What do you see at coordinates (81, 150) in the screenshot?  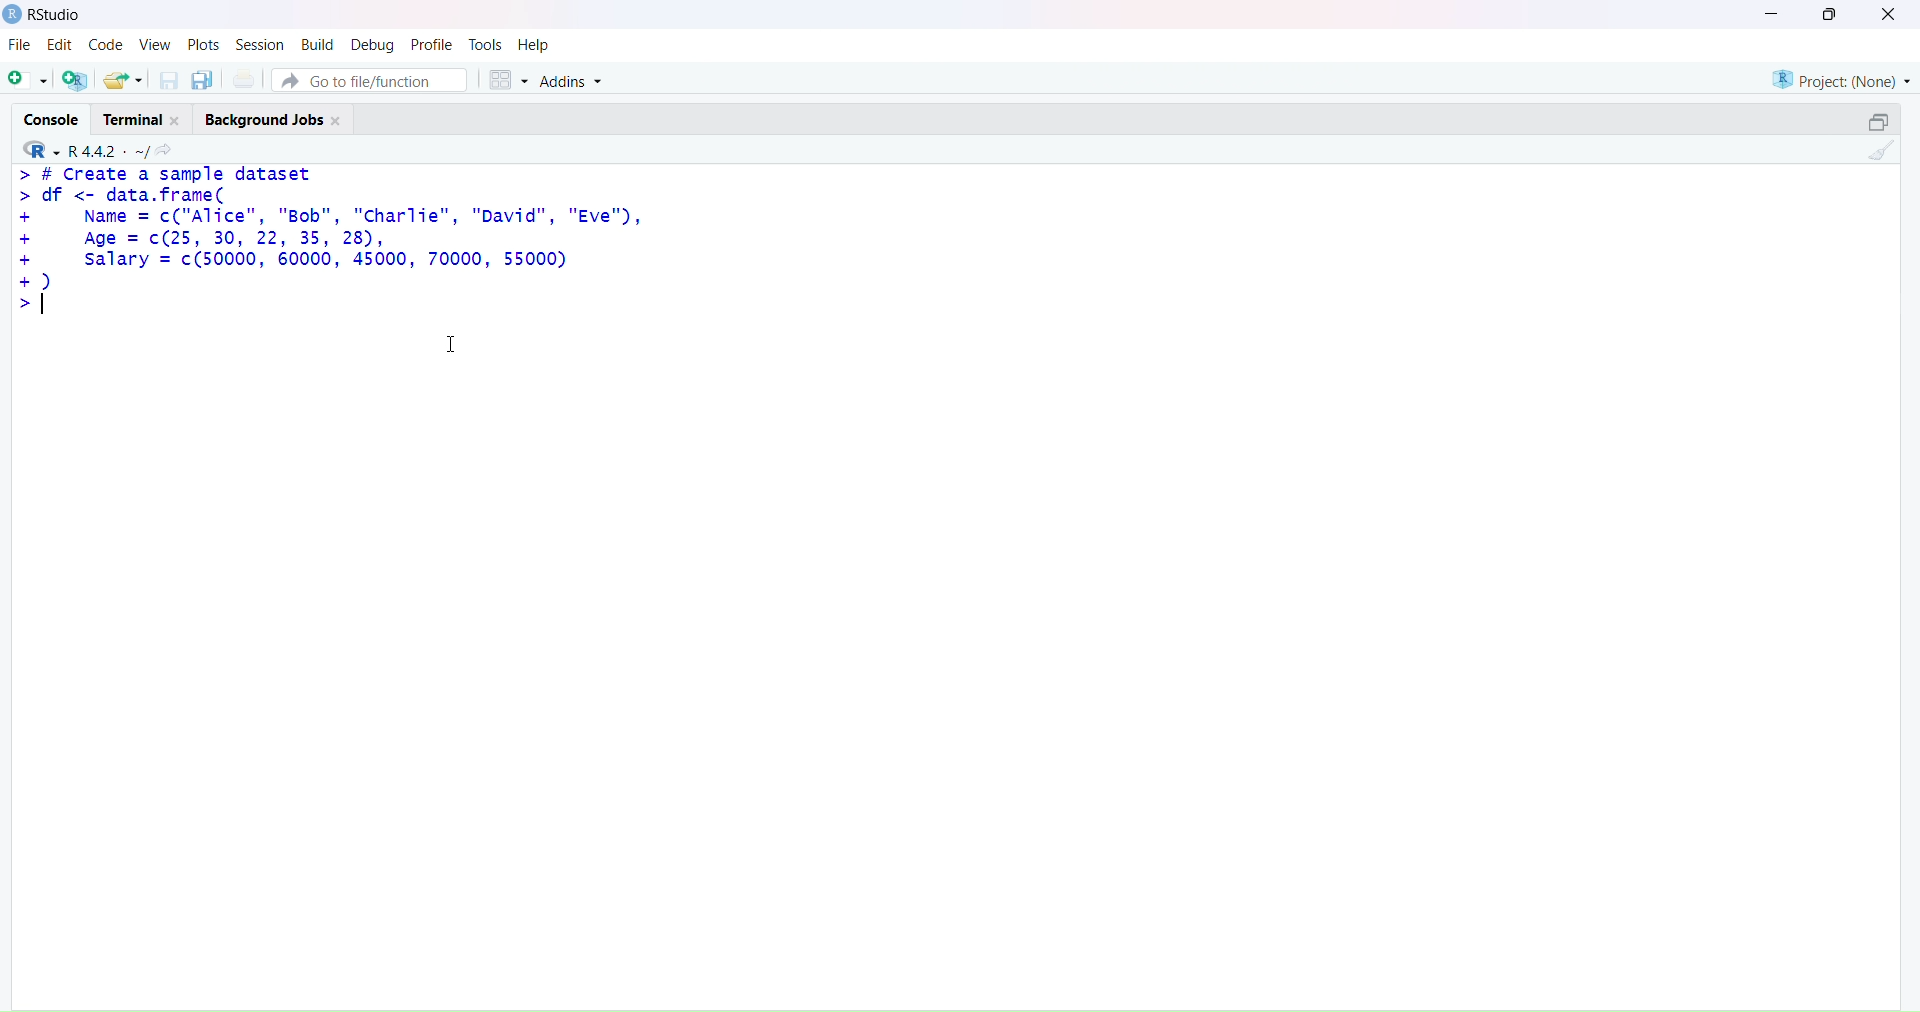 I see `R 4.4.2` at bounding box center [81, 150].